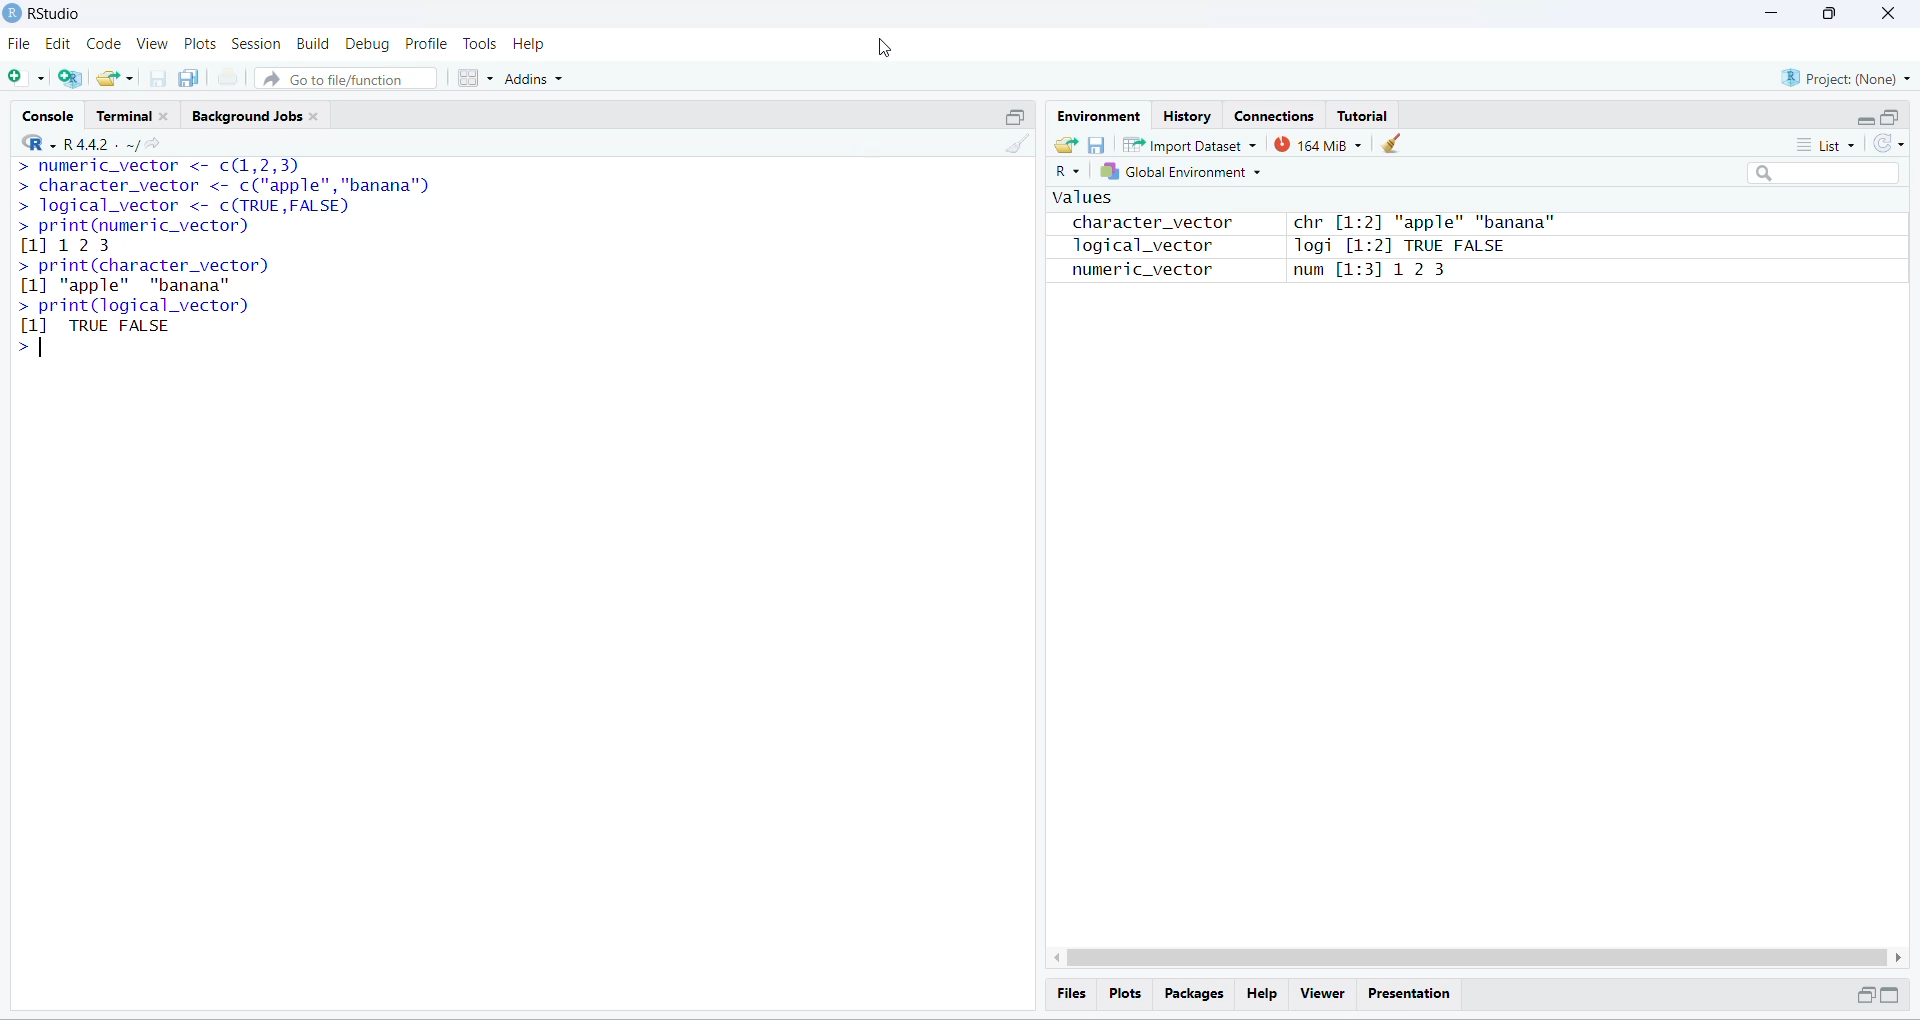 The image size is (1920, 1020). Describe the element at coordinates (228, 78) in the screenshot. I see `print` at that location.